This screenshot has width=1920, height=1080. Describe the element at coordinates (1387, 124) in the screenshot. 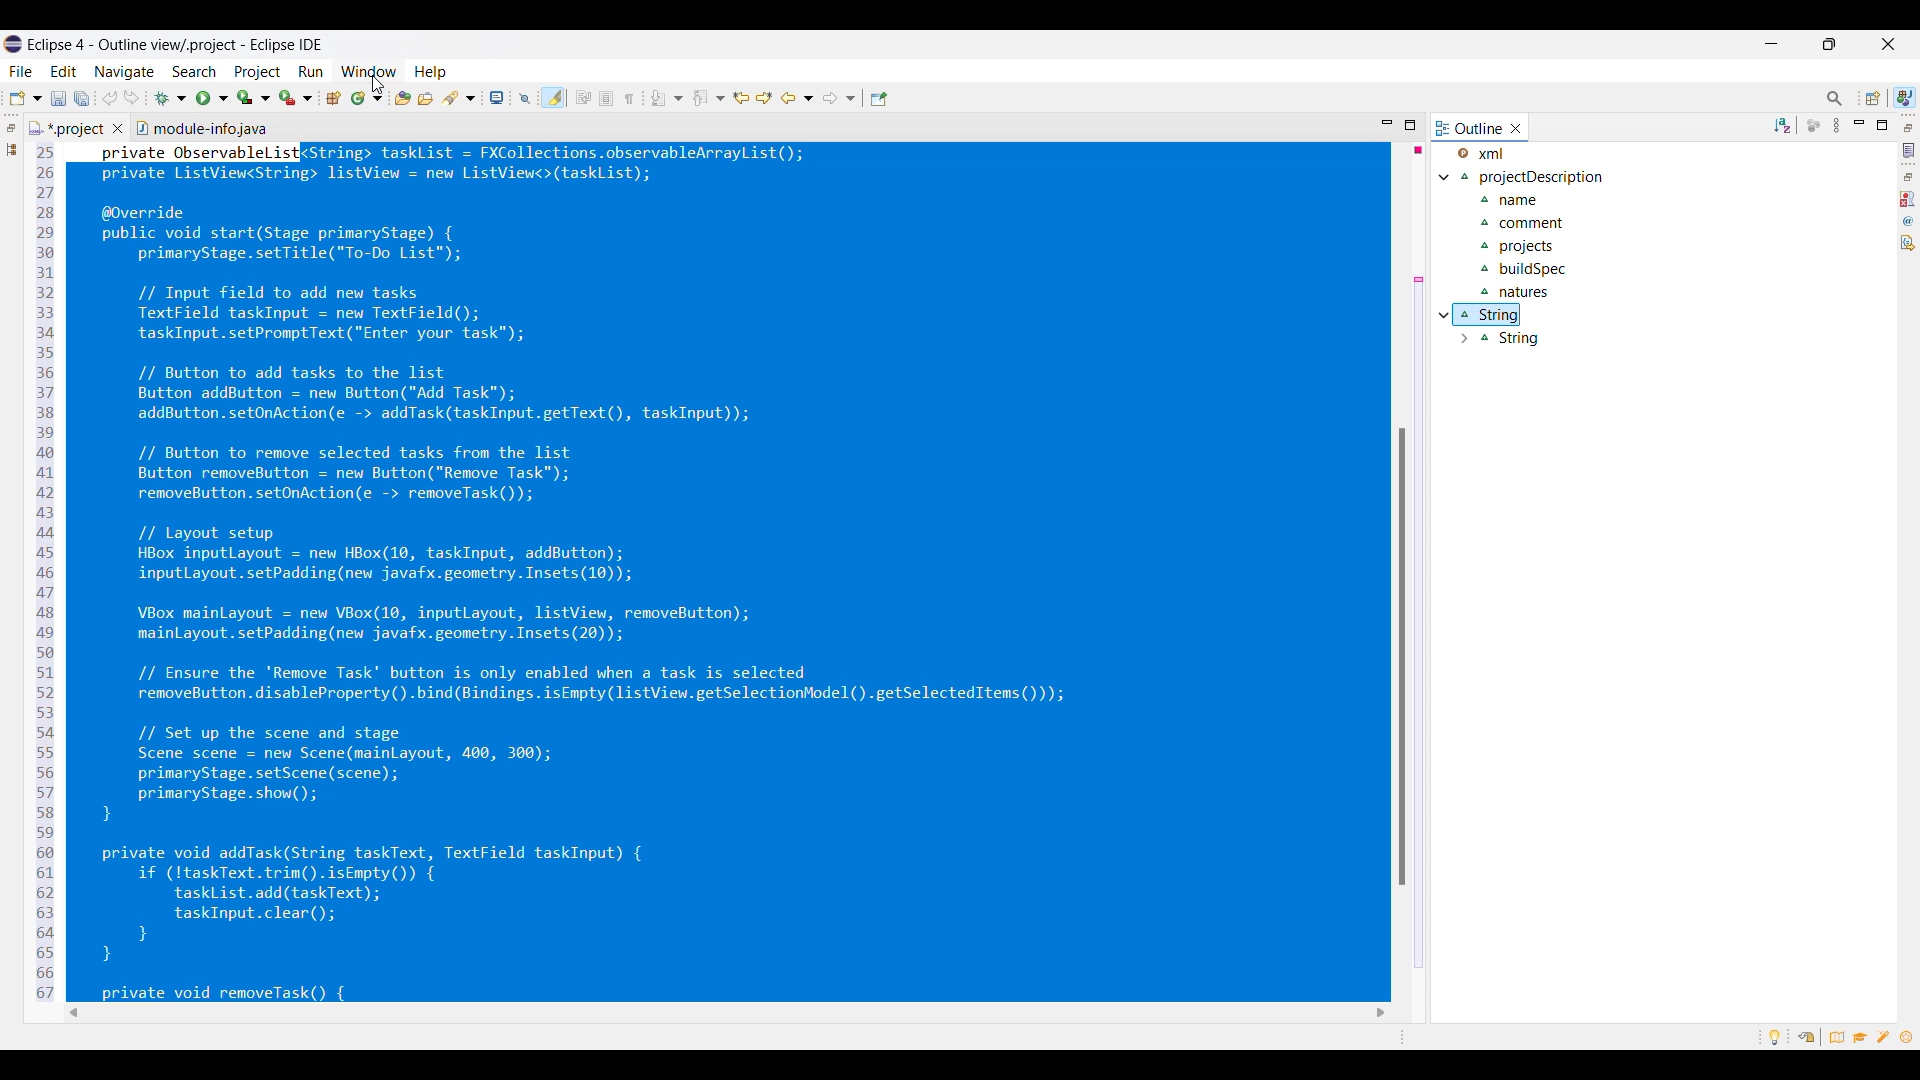

I see `Minimize` at that location.